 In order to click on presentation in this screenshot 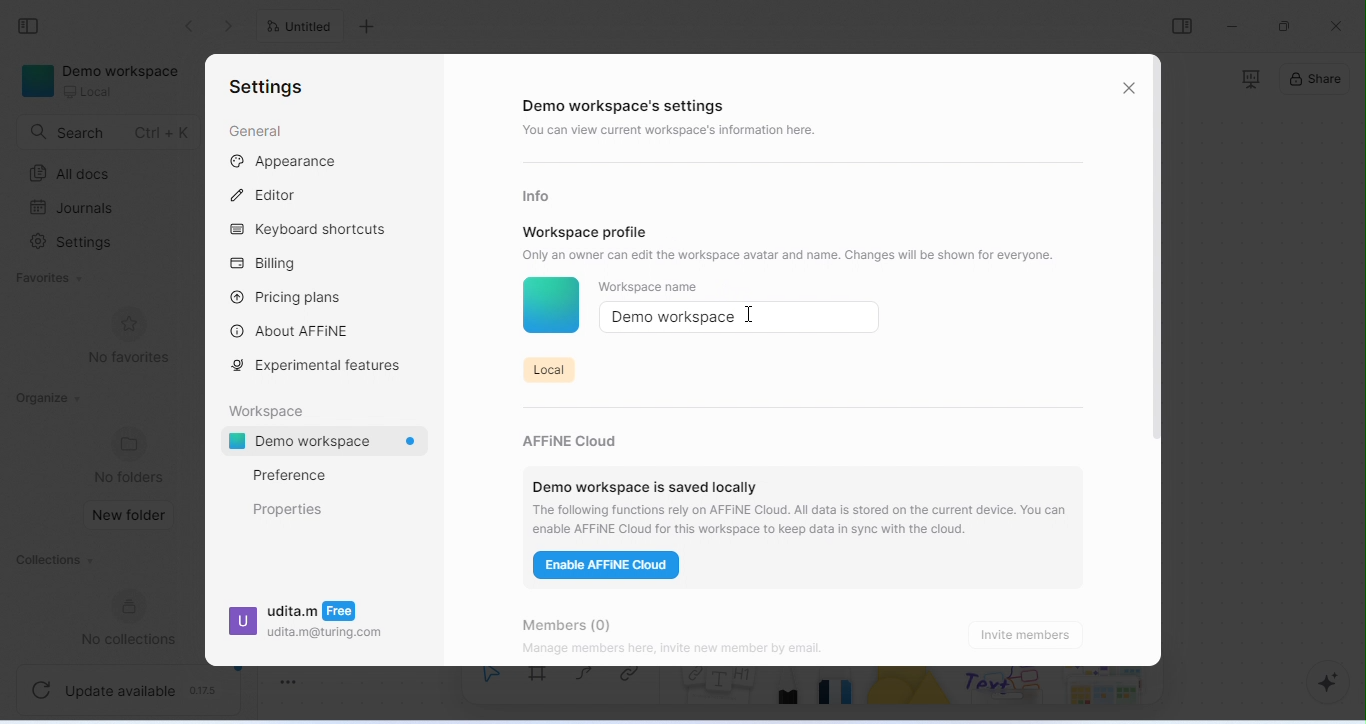, I will do `click(1249, 79)`.